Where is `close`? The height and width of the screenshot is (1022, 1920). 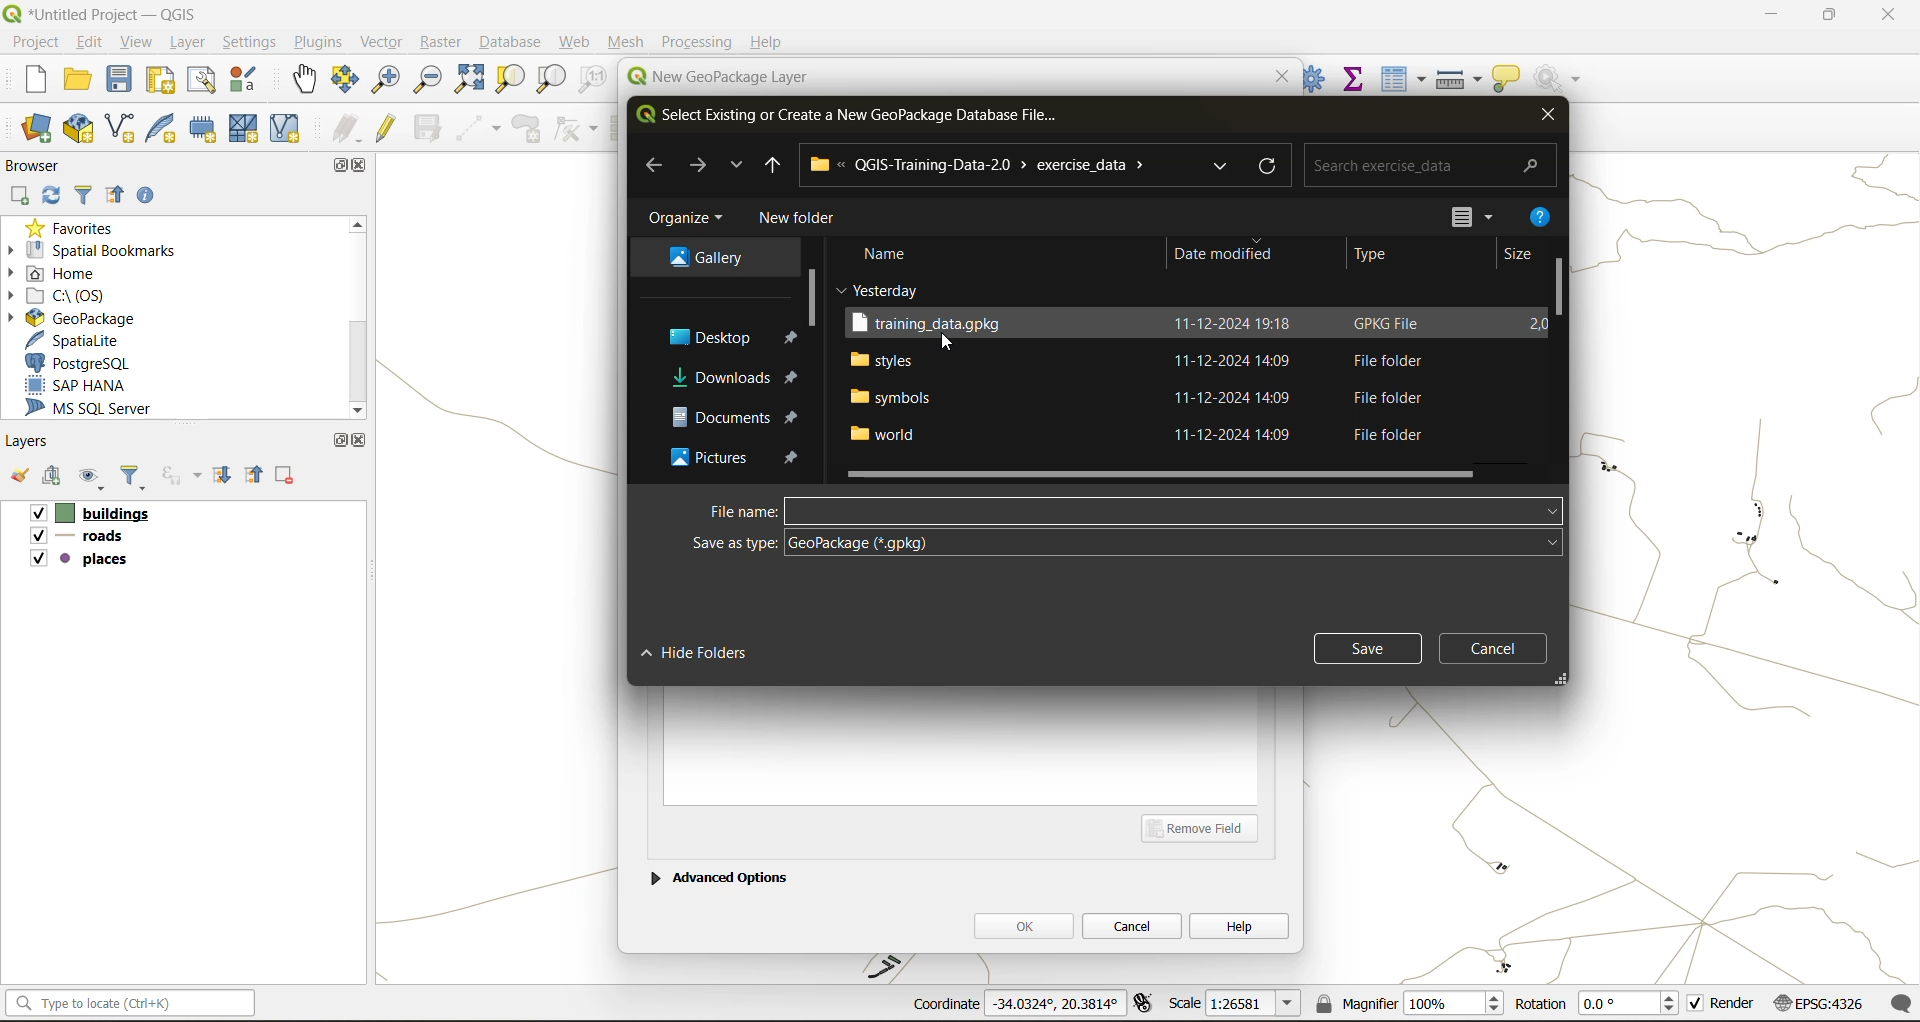
close is located at coordinates (1878, 17).